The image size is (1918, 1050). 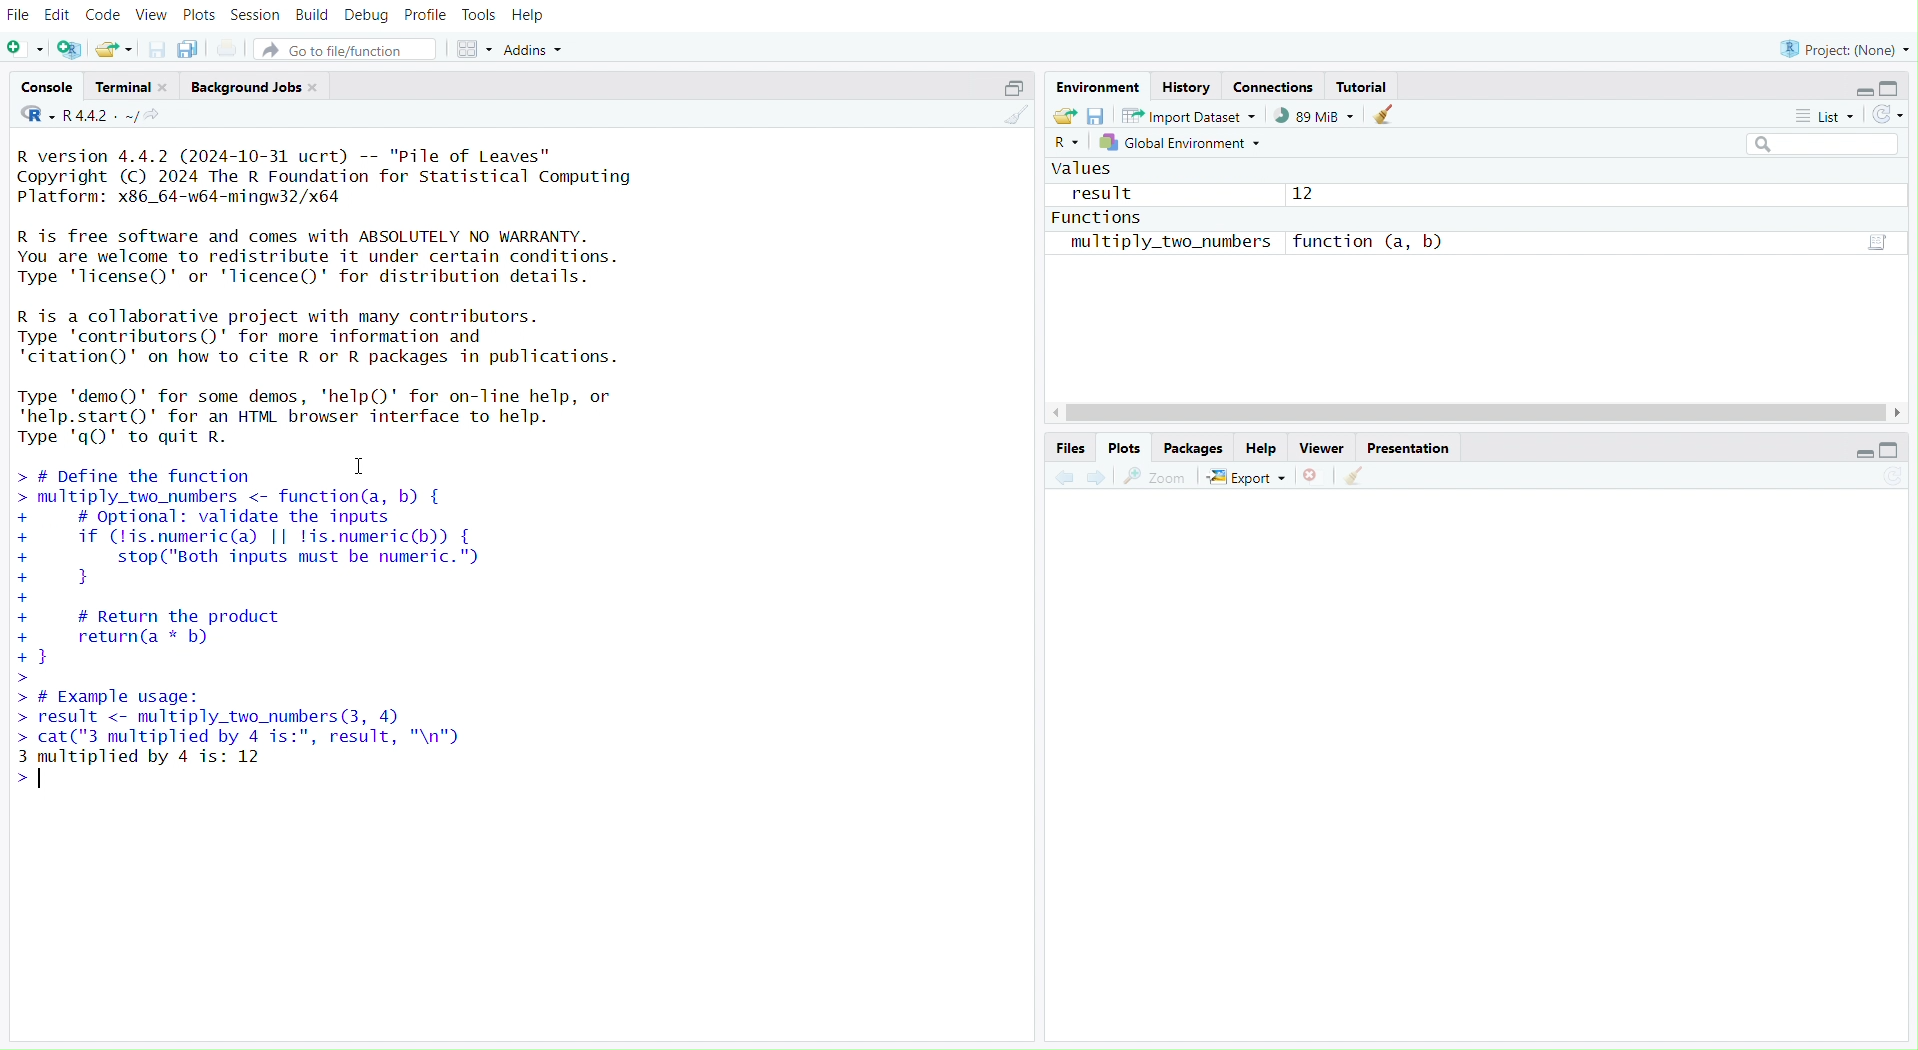 What do you see at coordinates (1193, 449) in the screenshot?
I see `Packages` at bounding box center [1193, 449].